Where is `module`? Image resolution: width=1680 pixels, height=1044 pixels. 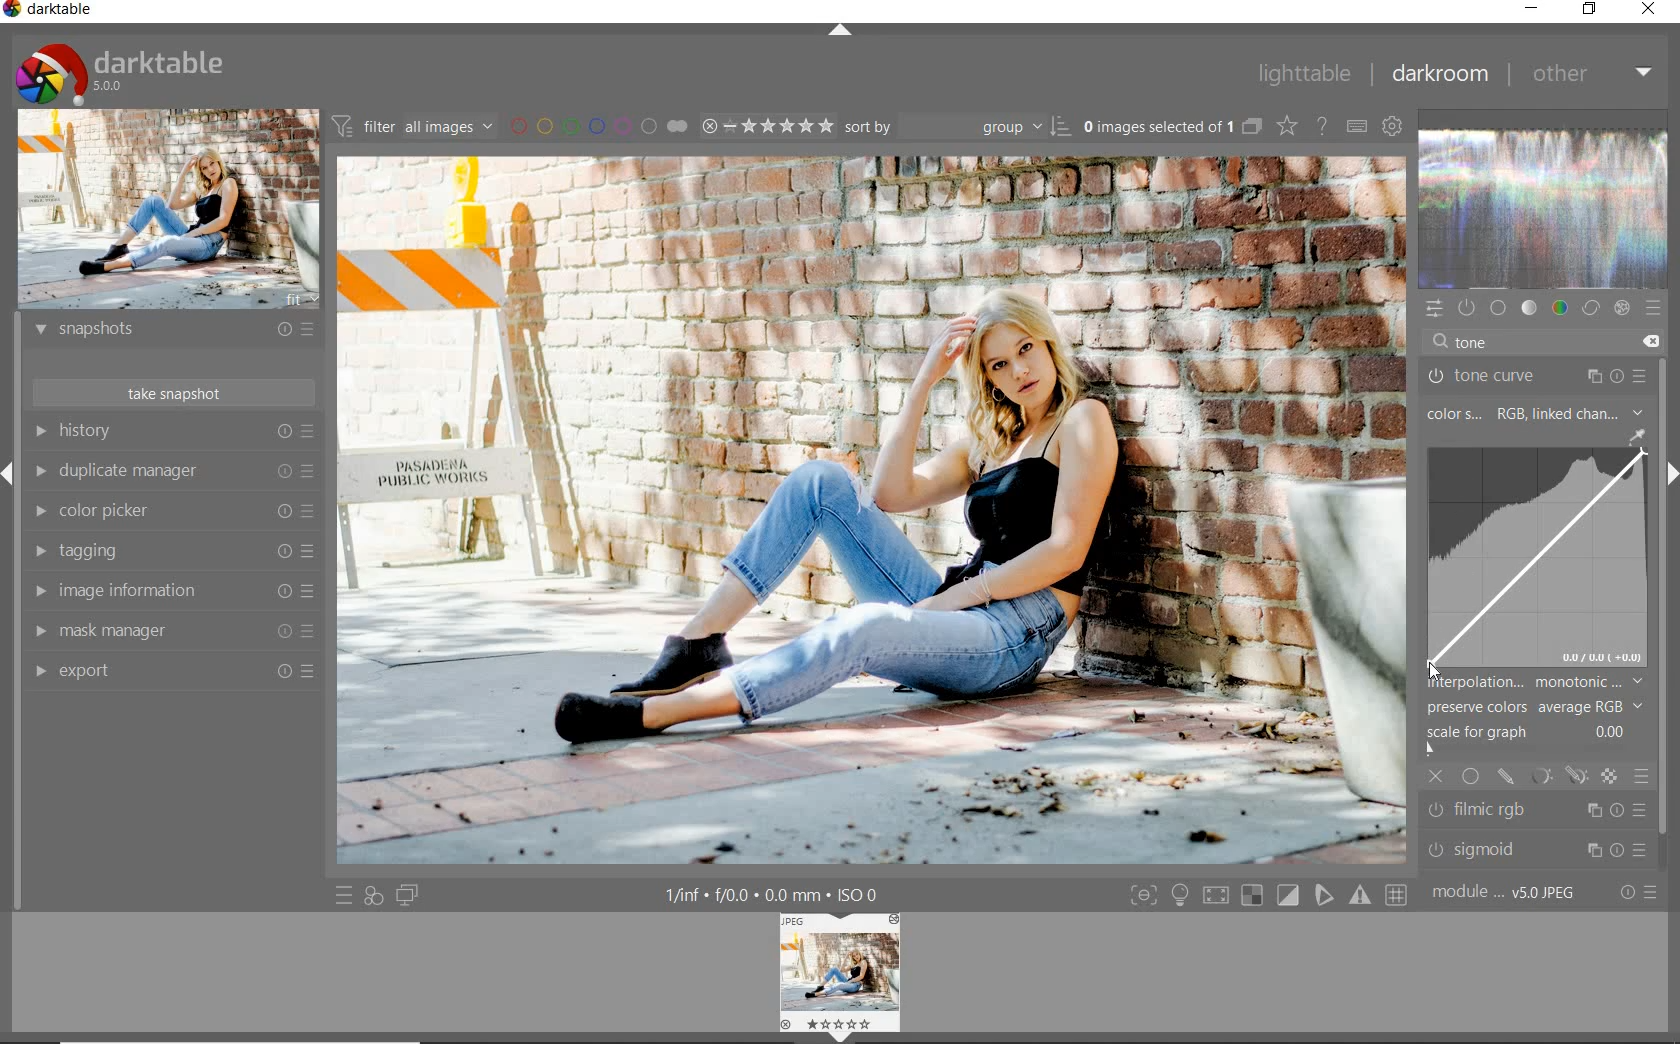 module is located at coordinates (1503, 893).